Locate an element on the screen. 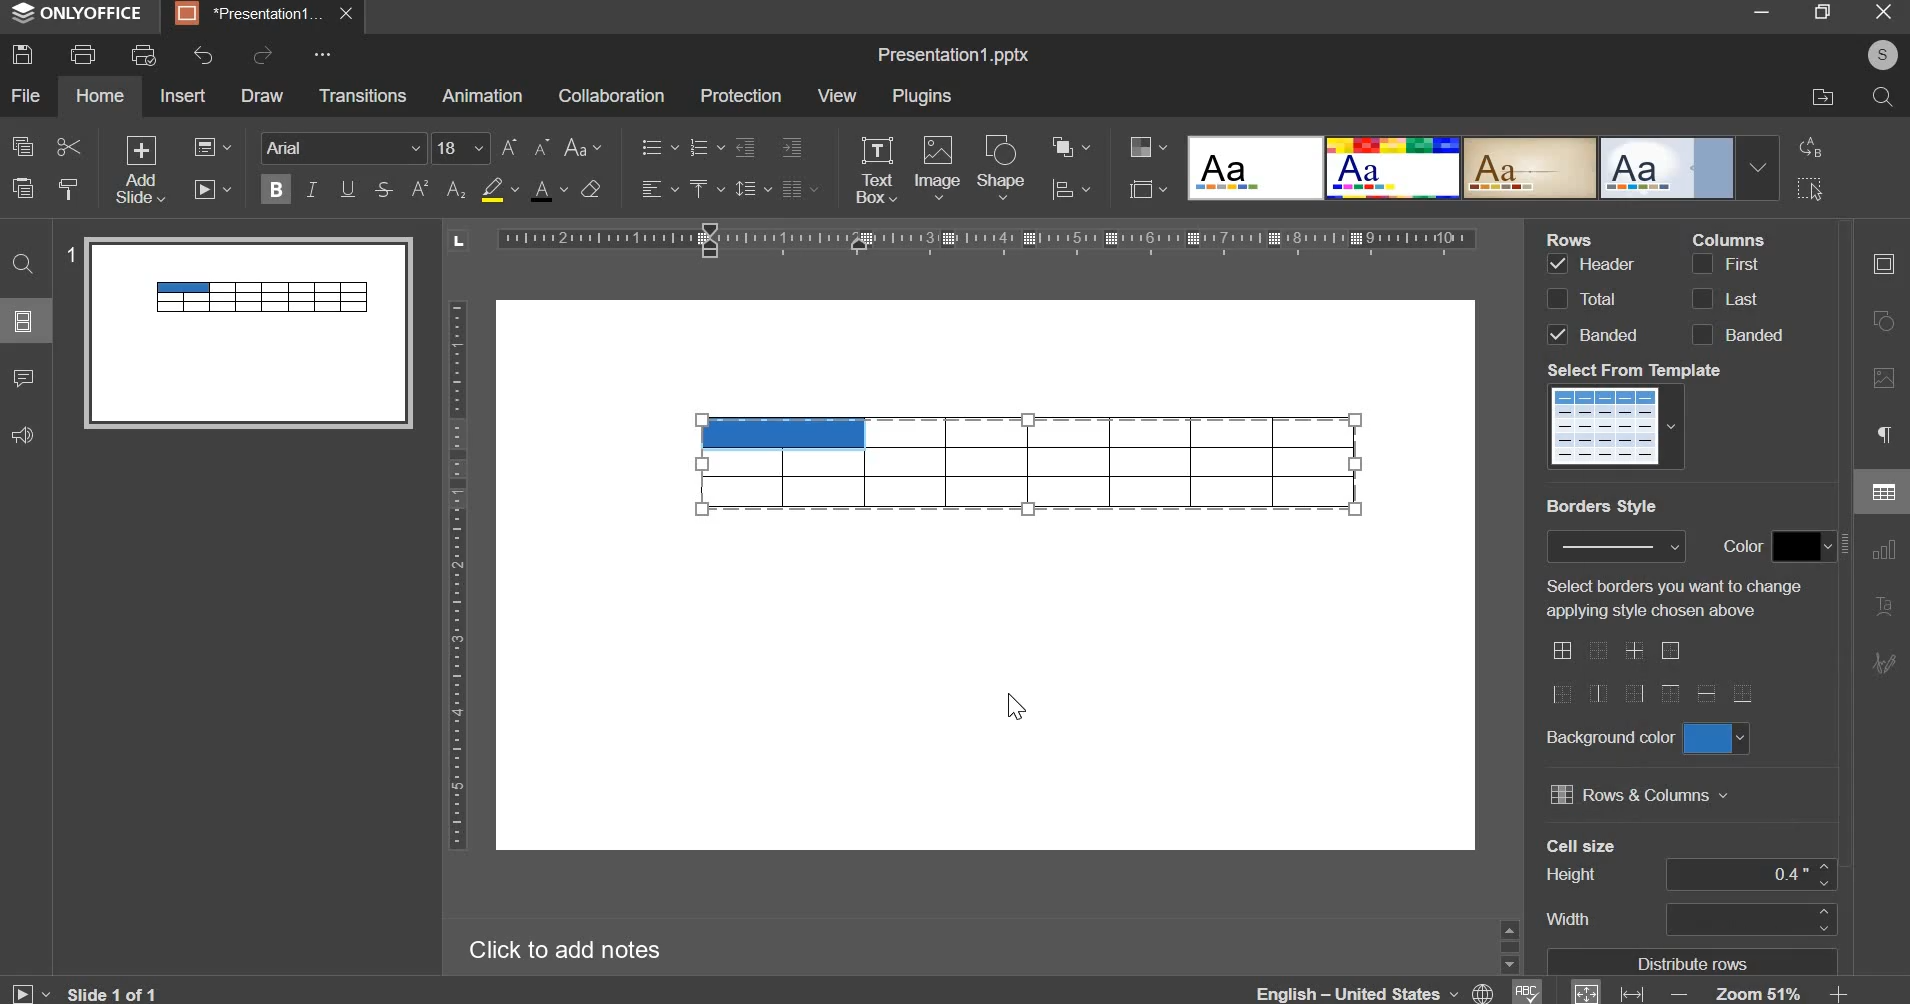  copy is located at coordinates (23, 145).